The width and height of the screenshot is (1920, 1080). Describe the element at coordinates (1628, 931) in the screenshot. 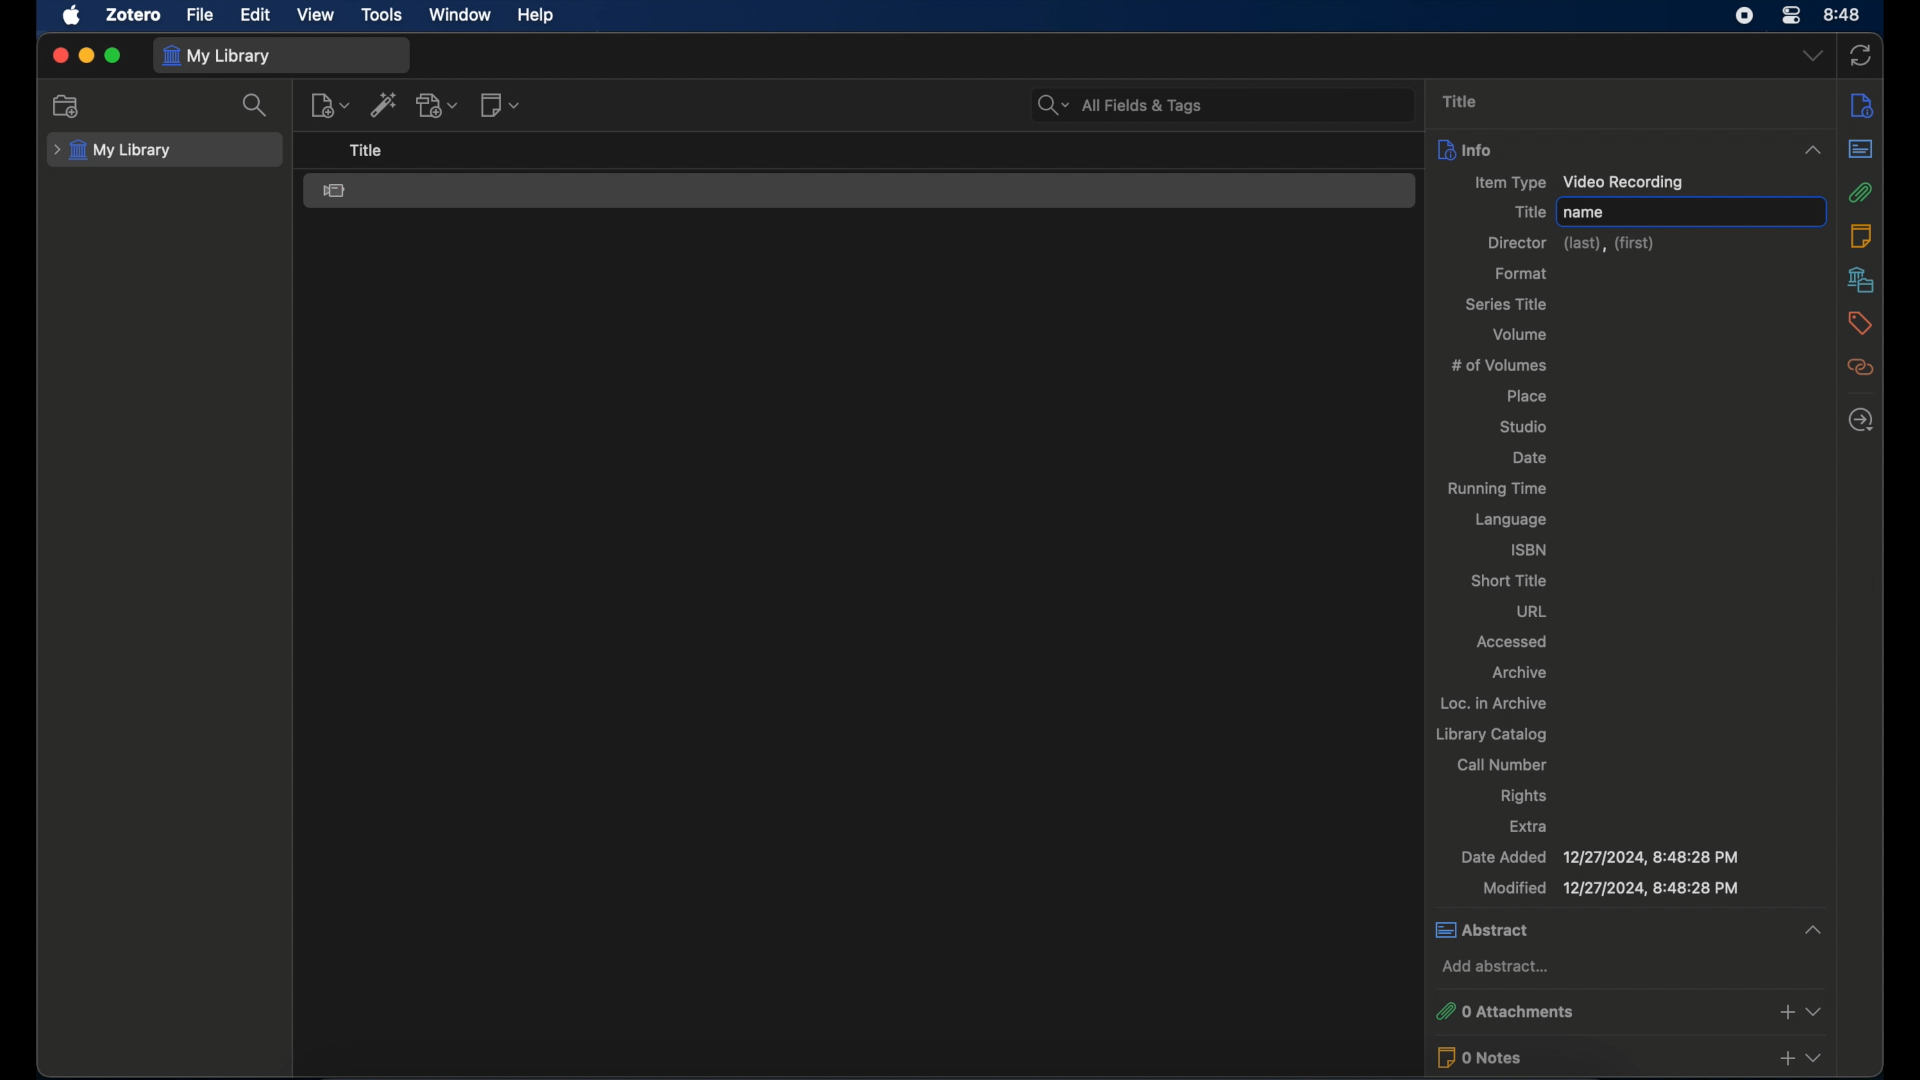

I see `abstract` at that location.